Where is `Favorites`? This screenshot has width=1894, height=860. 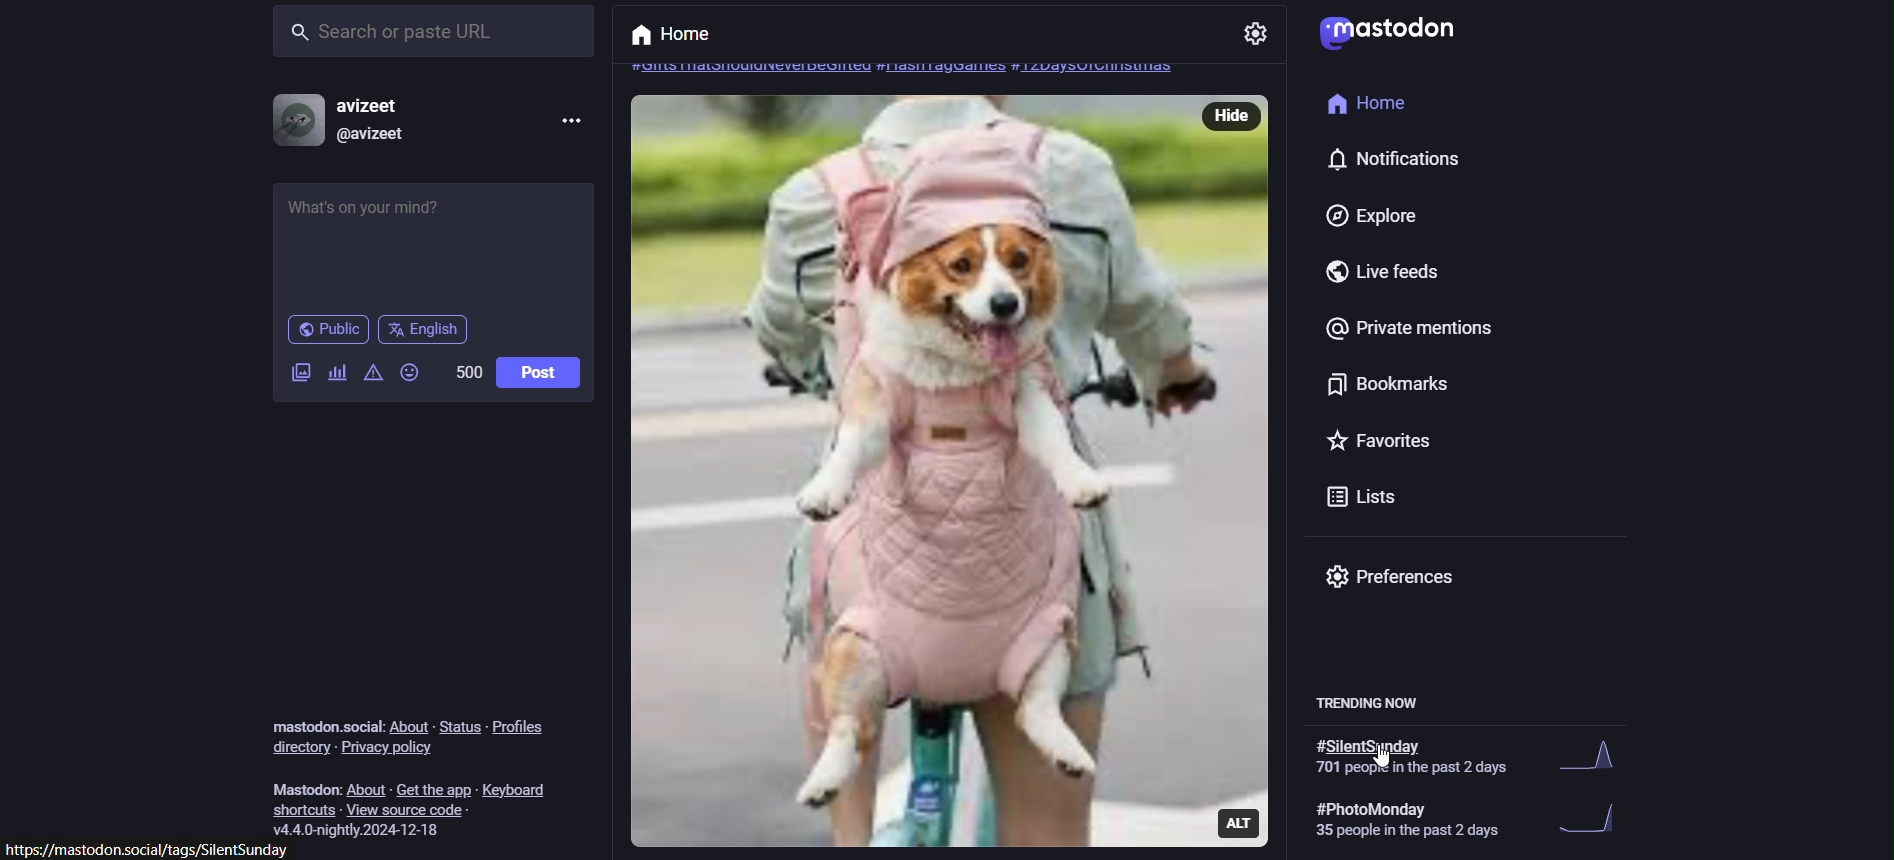 Favorites is located at coordinates (1383, 446).